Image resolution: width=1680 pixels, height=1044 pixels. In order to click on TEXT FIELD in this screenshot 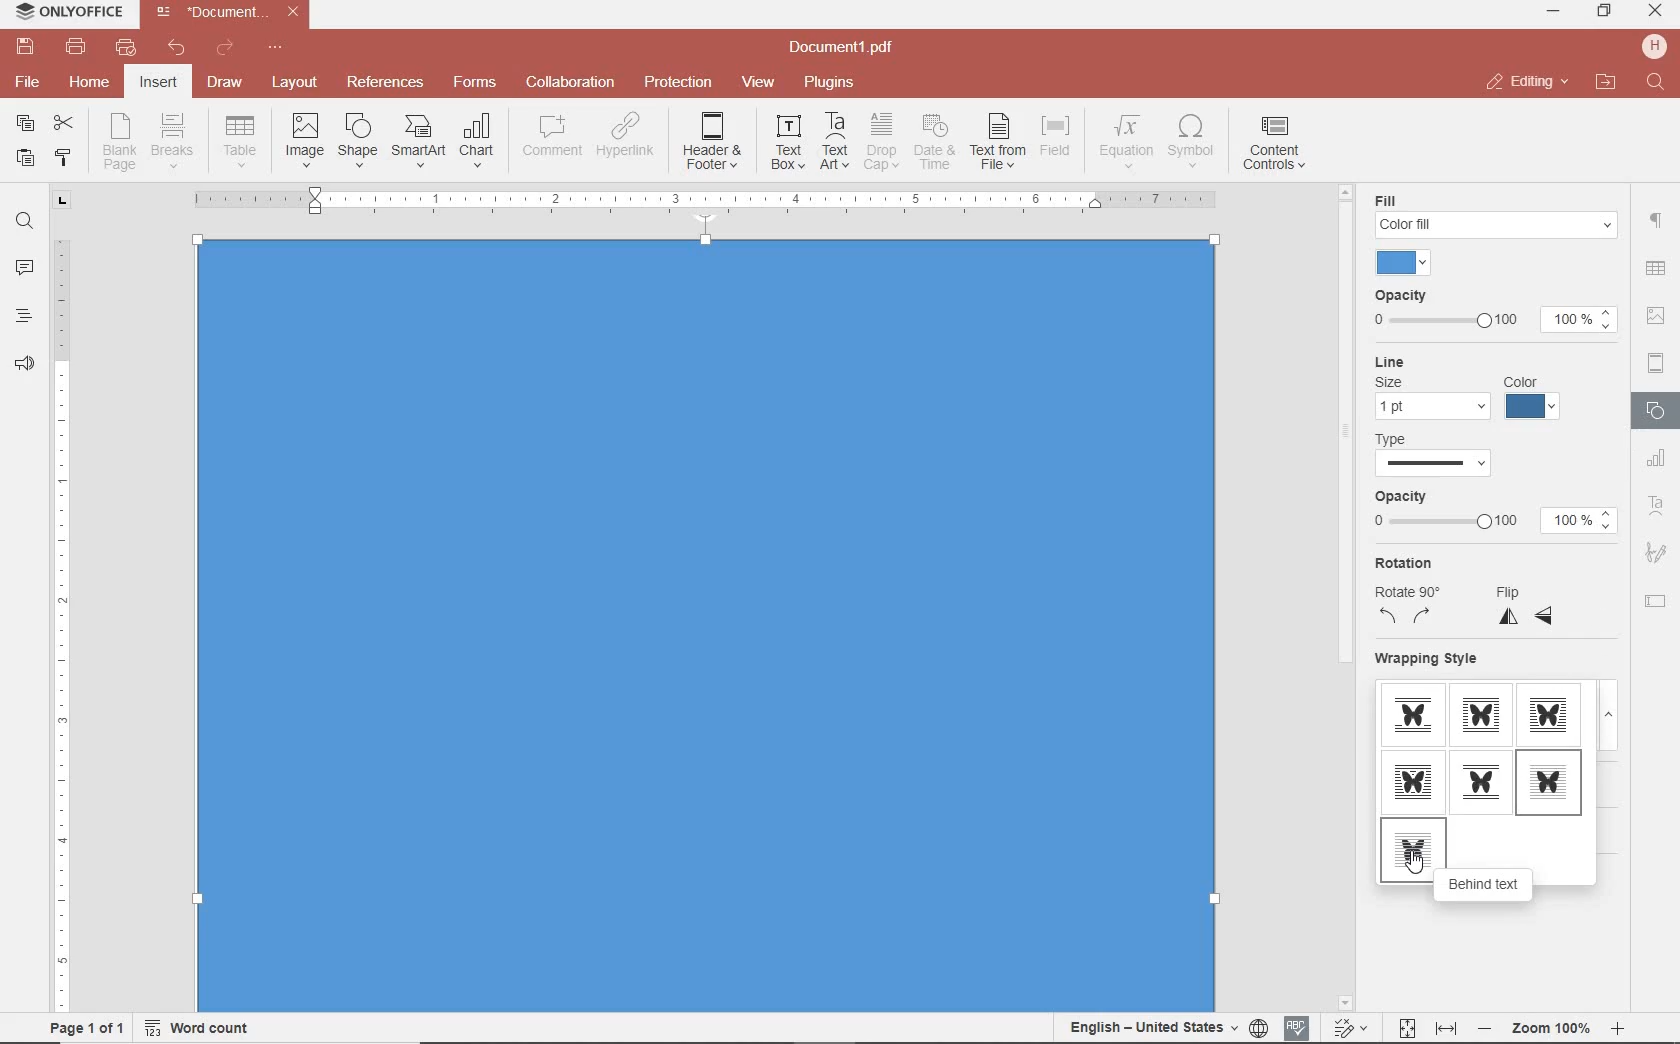, I will do `click(1656, 600)`.